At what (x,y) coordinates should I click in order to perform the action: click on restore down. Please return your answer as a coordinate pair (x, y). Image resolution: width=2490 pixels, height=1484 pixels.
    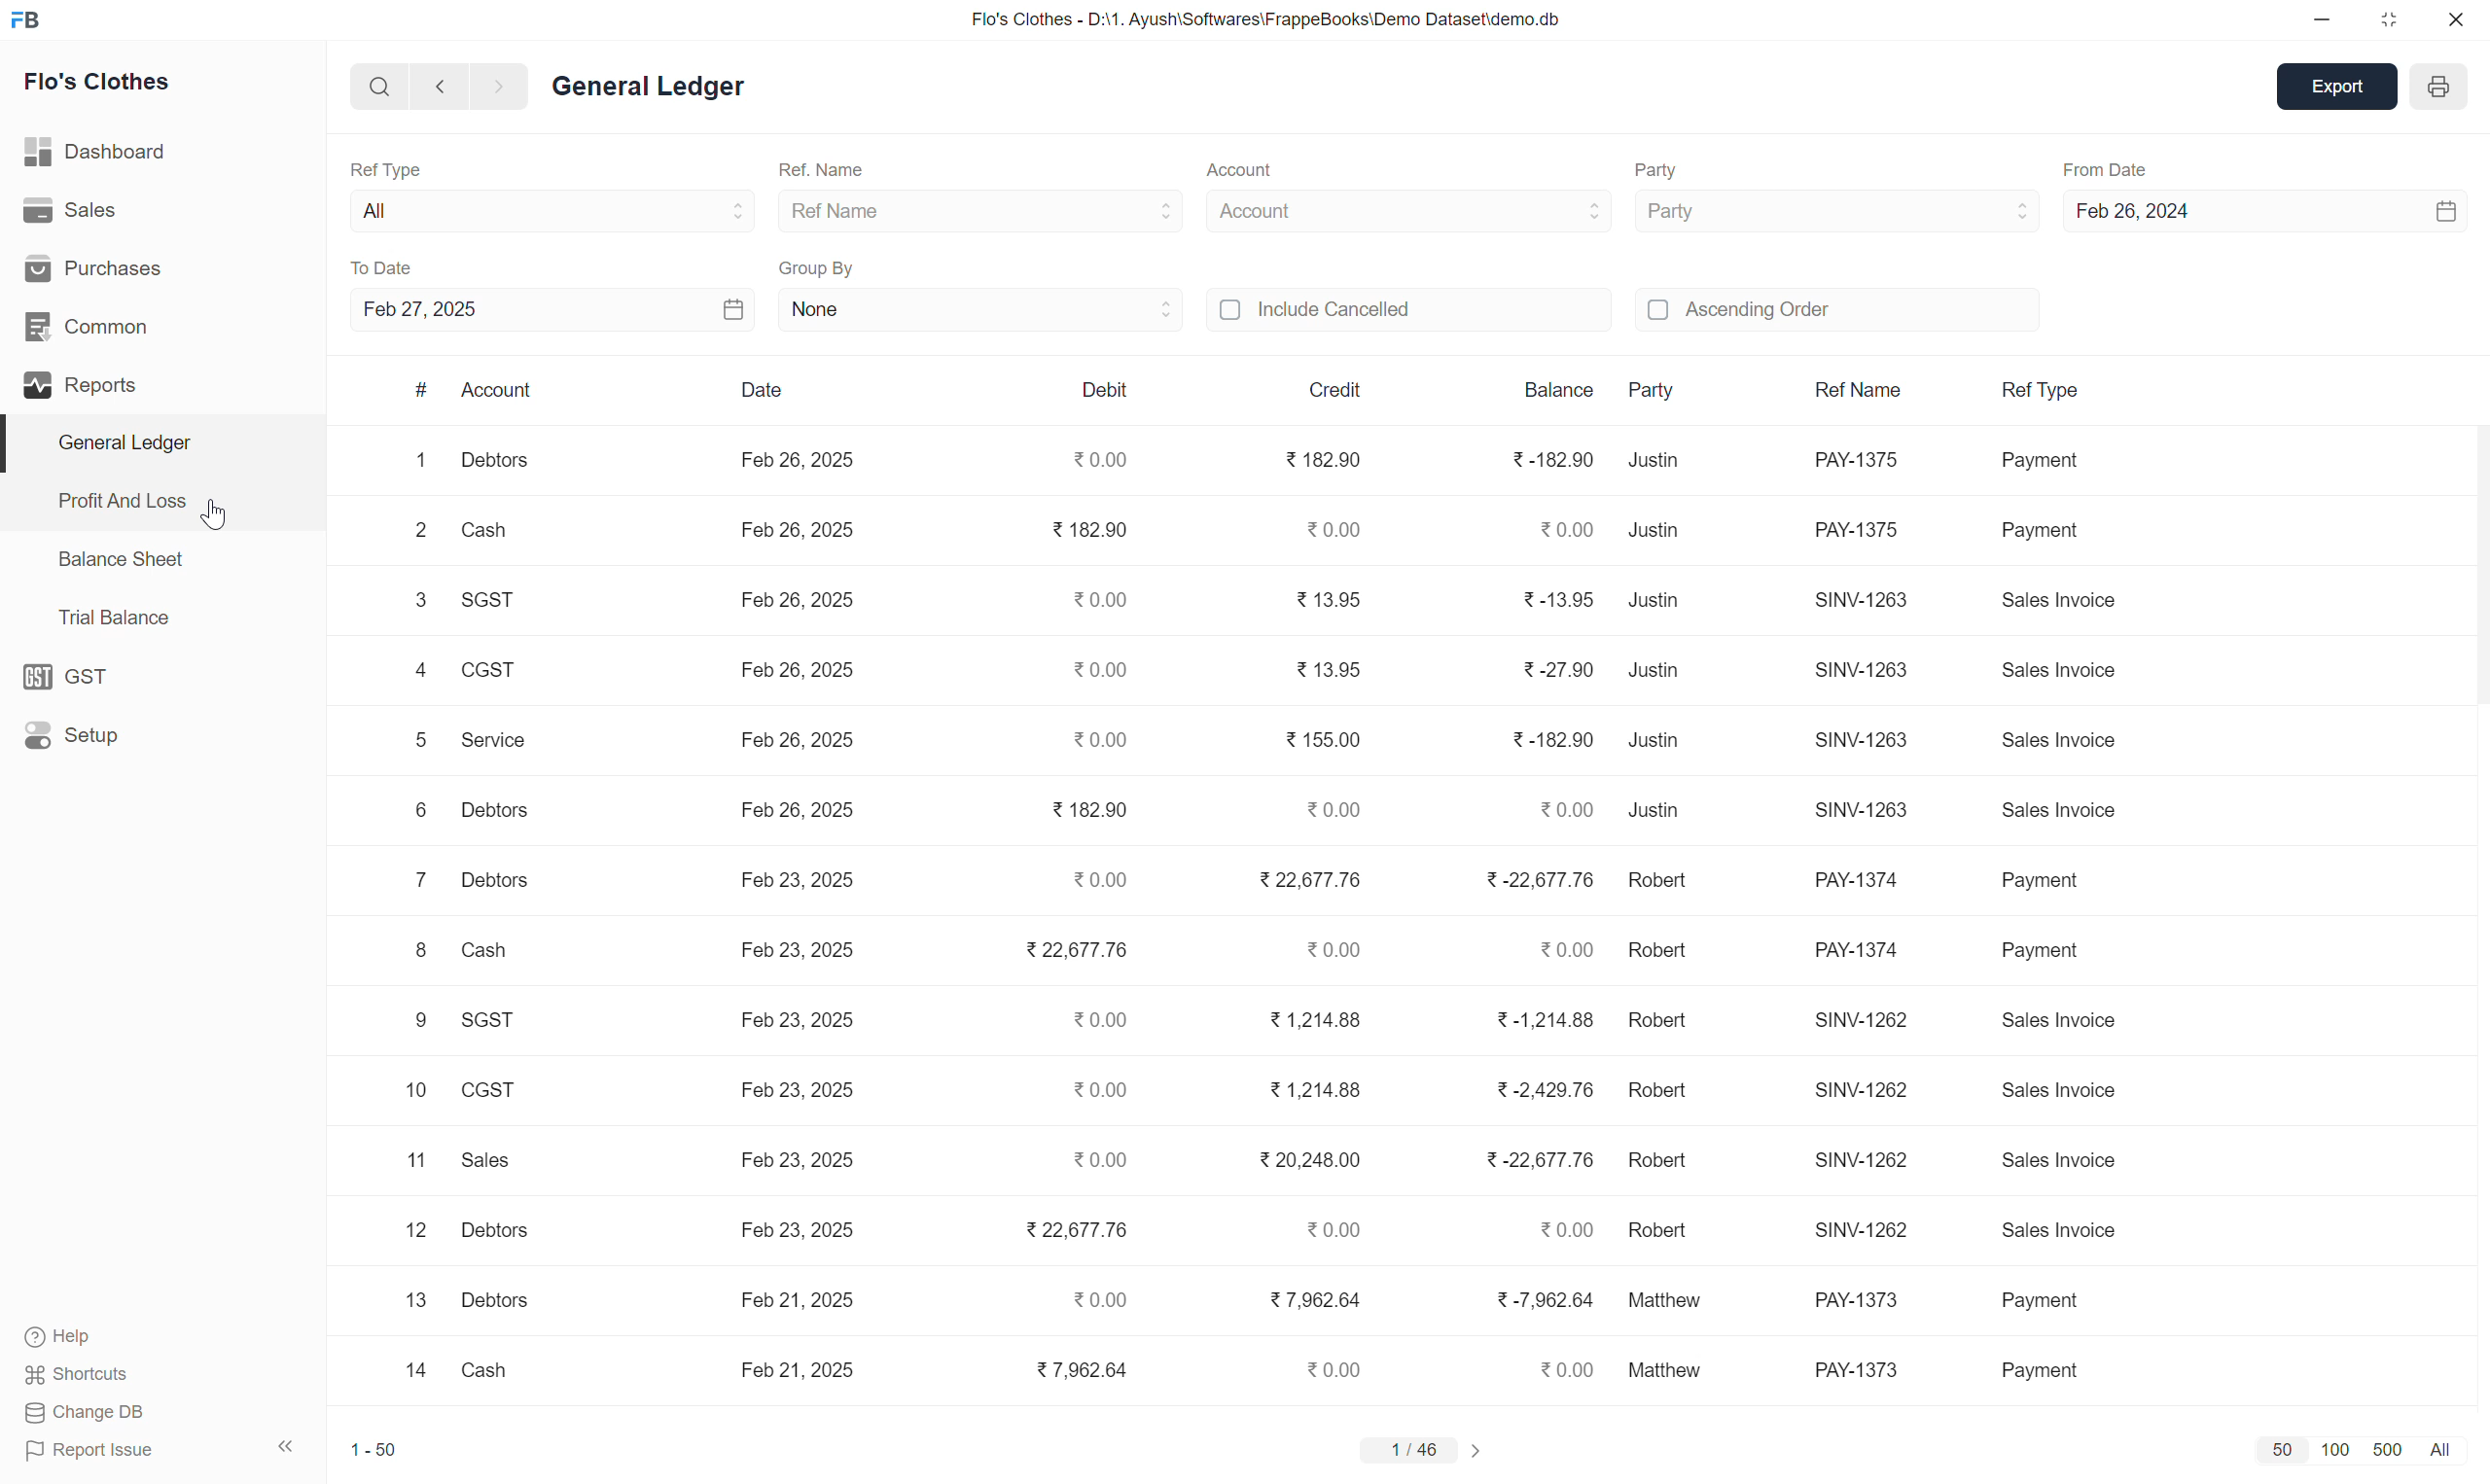
    Looking at the image, I should click on (2389, 18).